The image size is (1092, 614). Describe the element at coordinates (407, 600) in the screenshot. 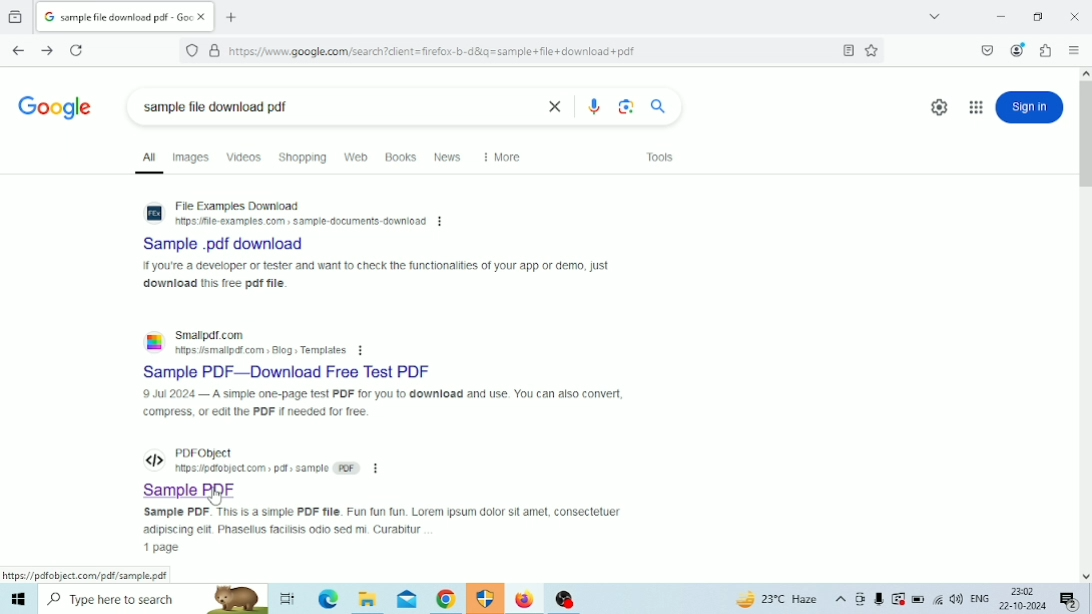

I see `Mail` at that location.